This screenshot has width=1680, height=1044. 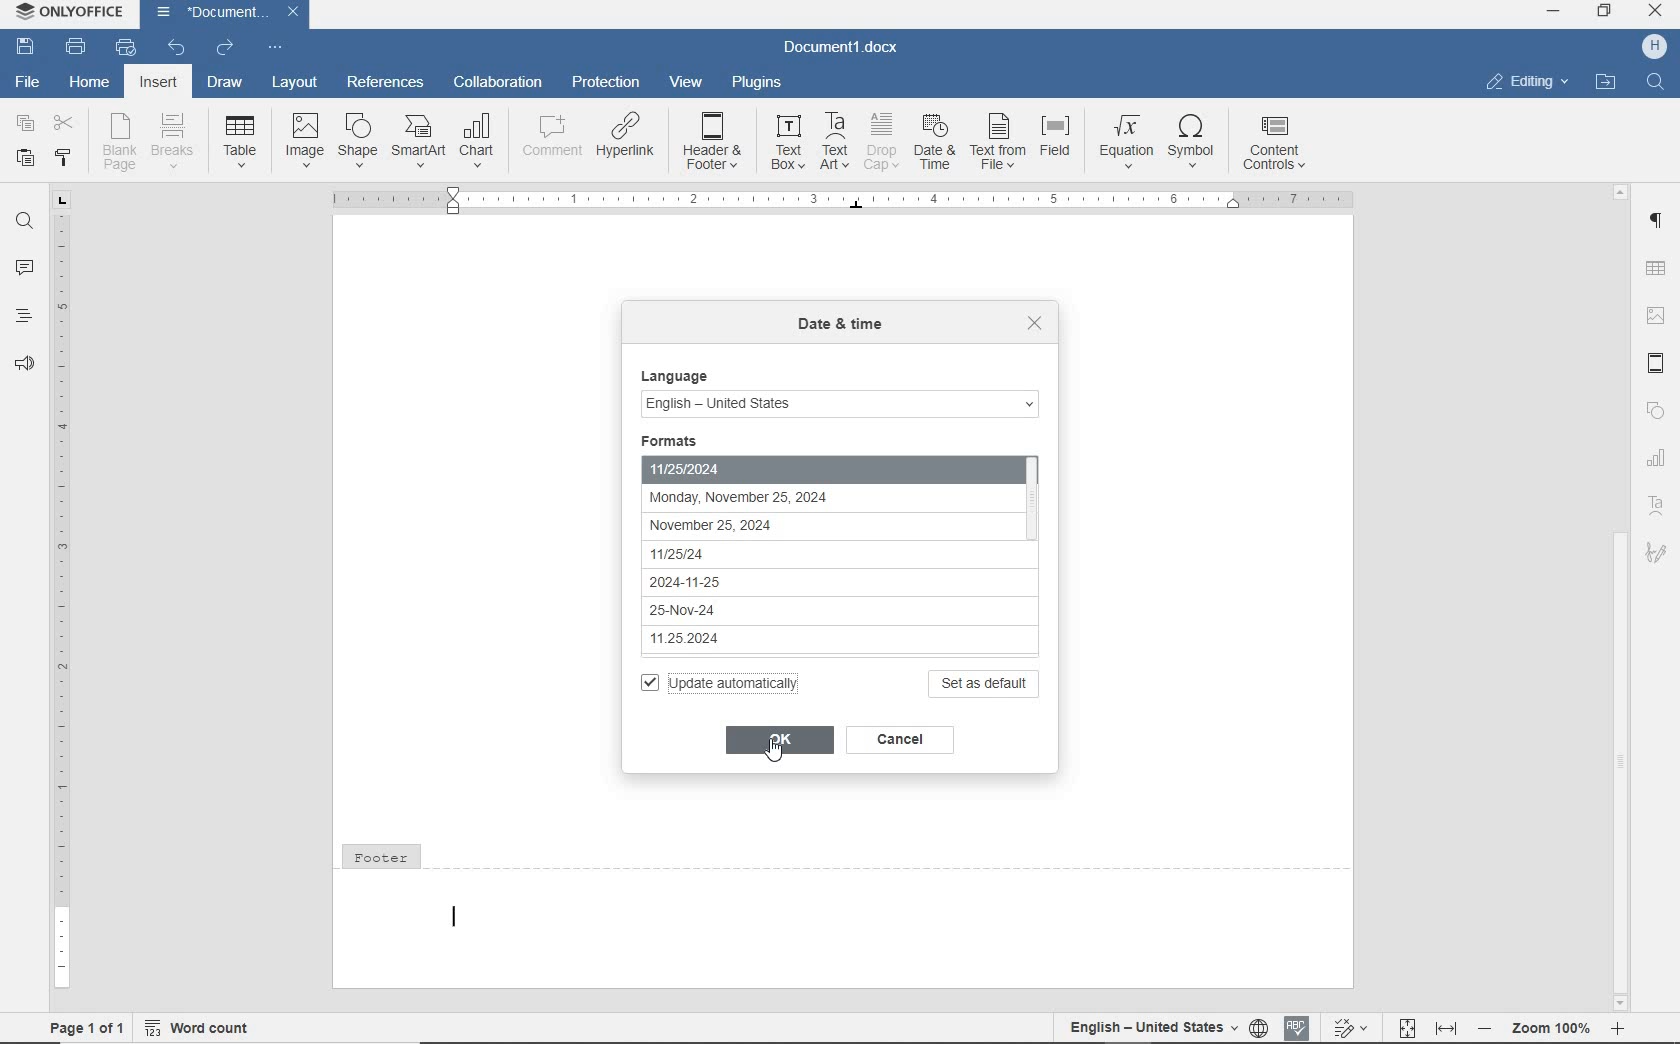 I want to click on content controls, so click(x=1278, y=145).